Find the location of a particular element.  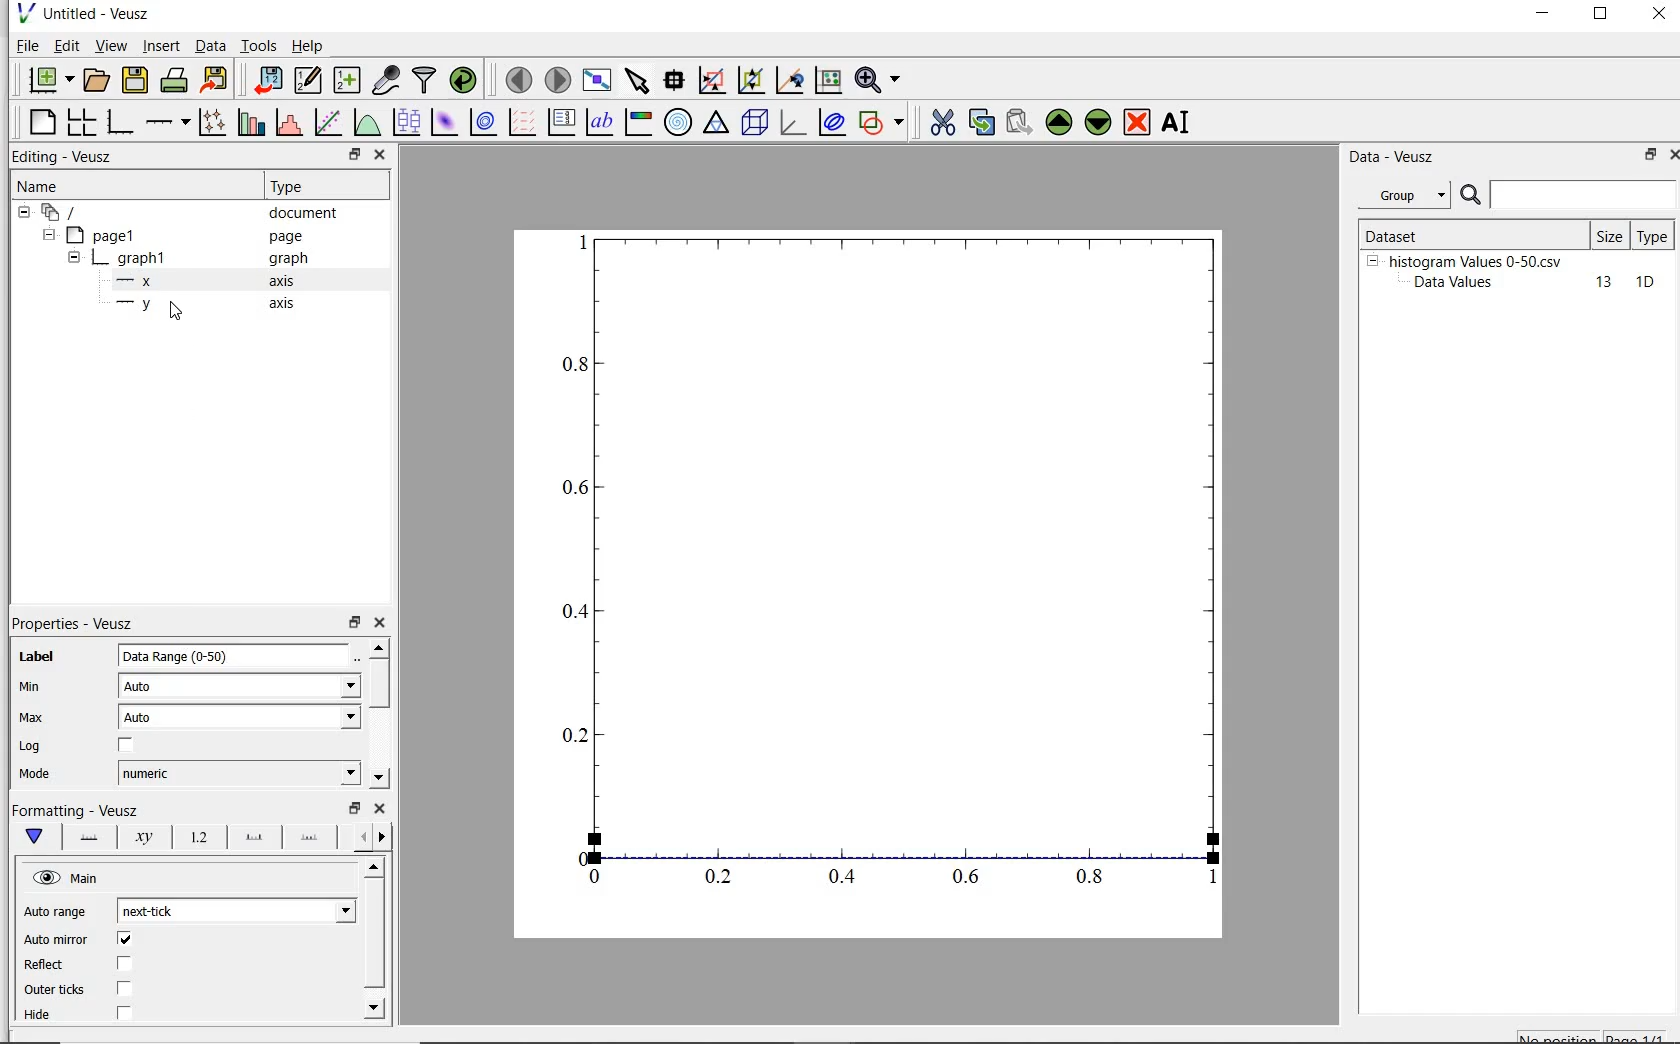

cursor is located at coordinates (174, 313).